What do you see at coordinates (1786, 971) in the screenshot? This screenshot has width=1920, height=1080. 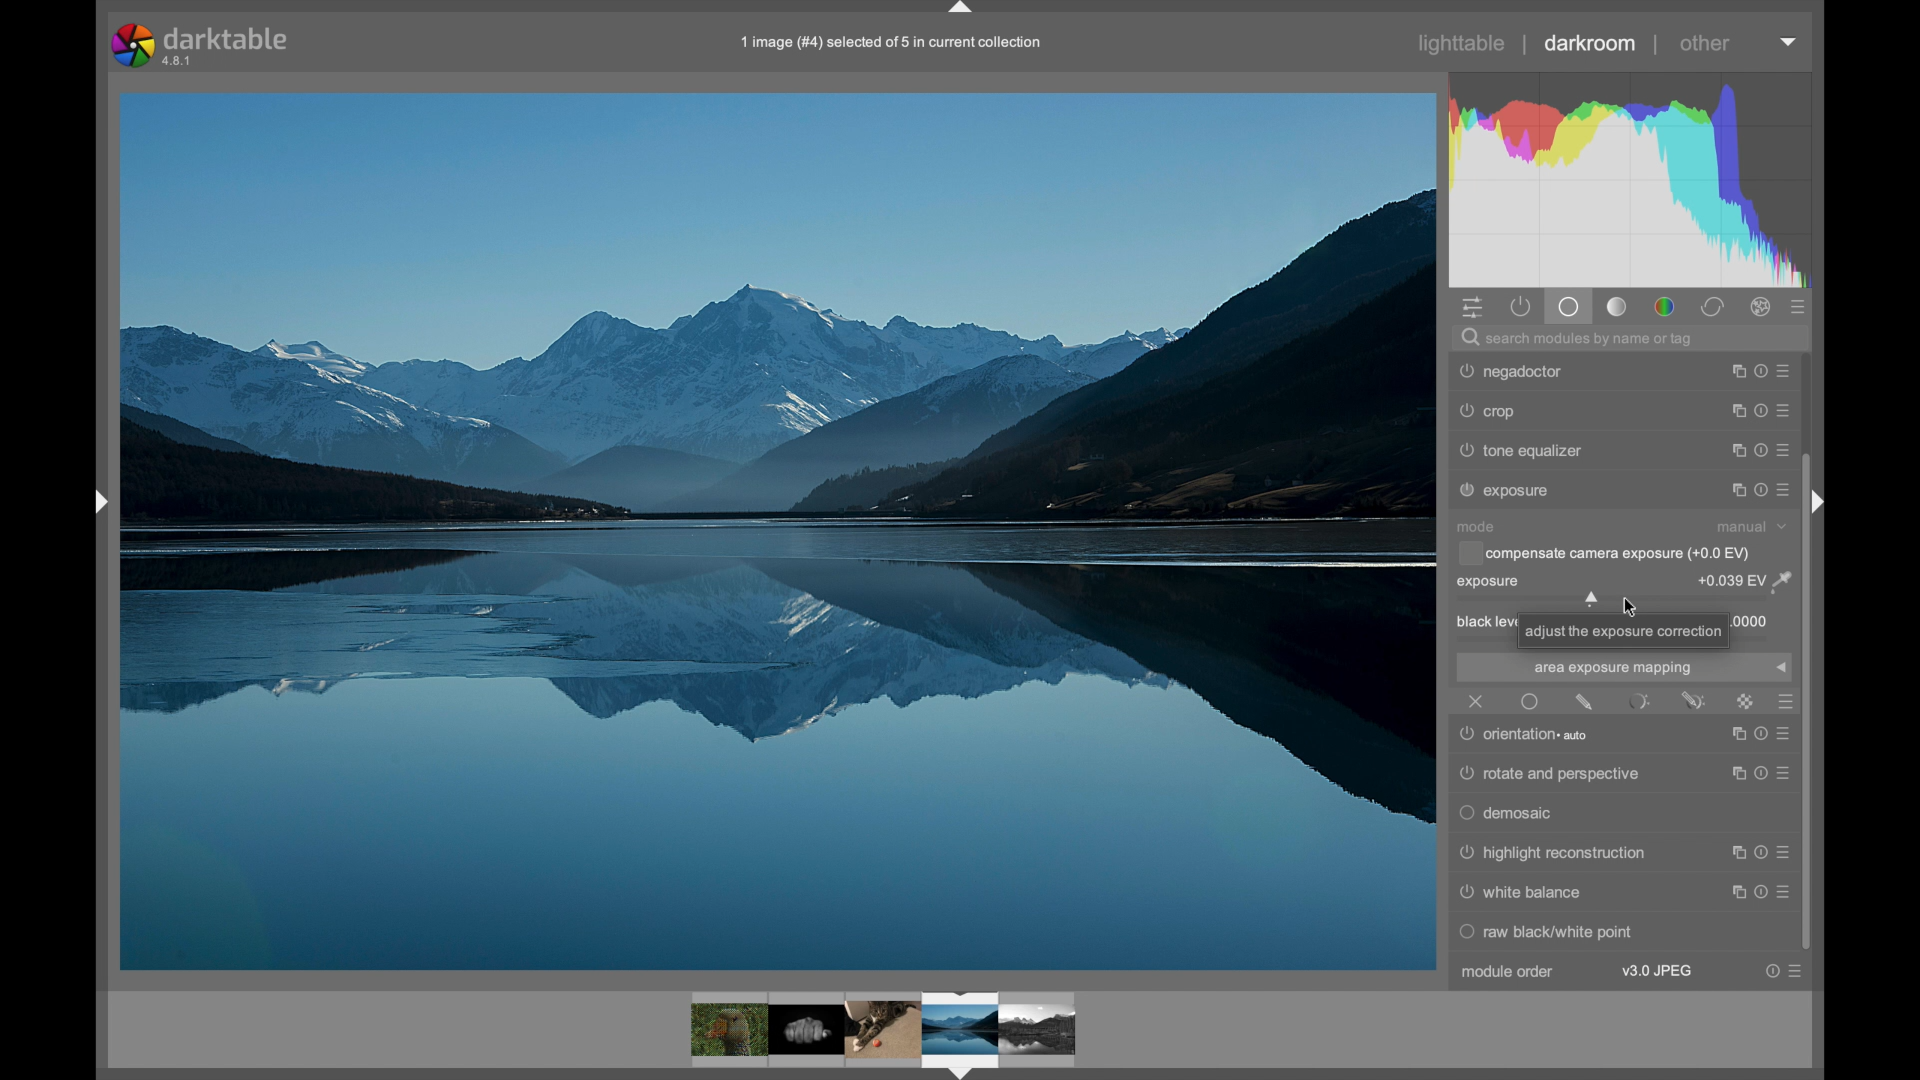 I see `more options` at bounding box center [1786, 971].